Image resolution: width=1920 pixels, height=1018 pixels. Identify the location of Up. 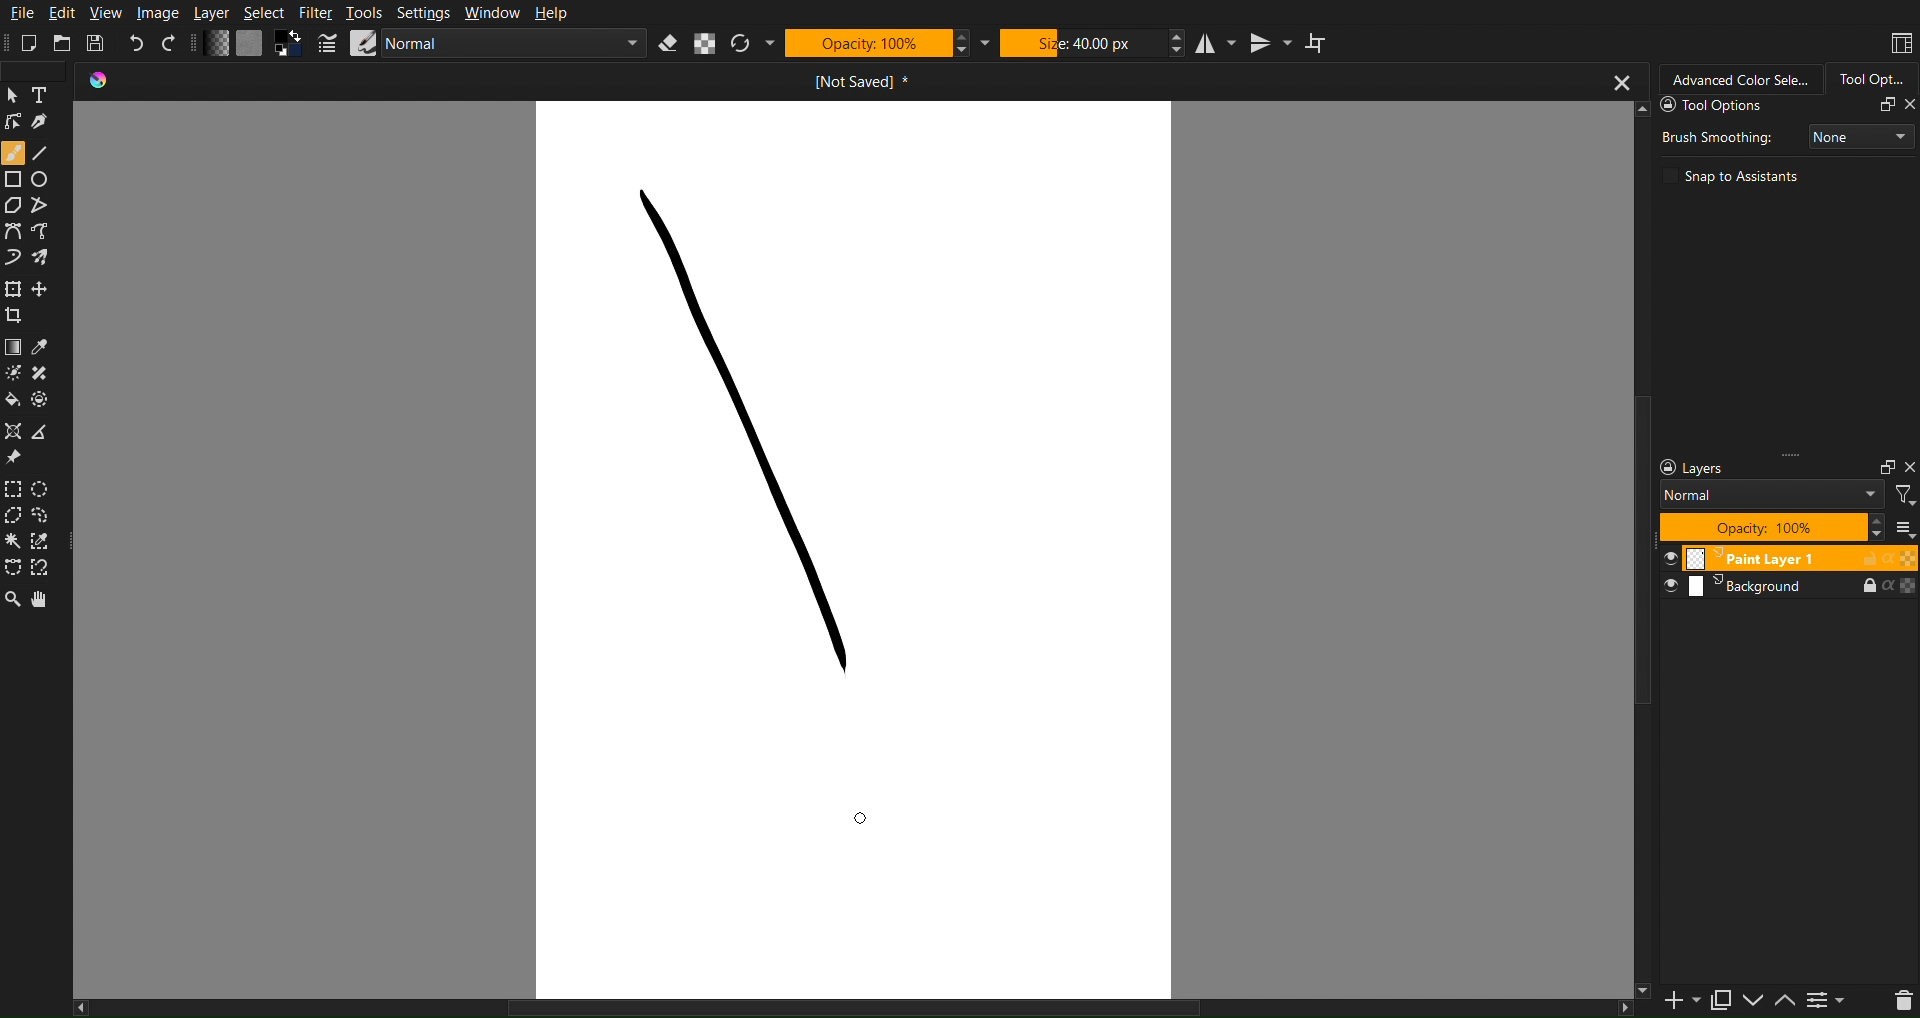
(1786, 1001).